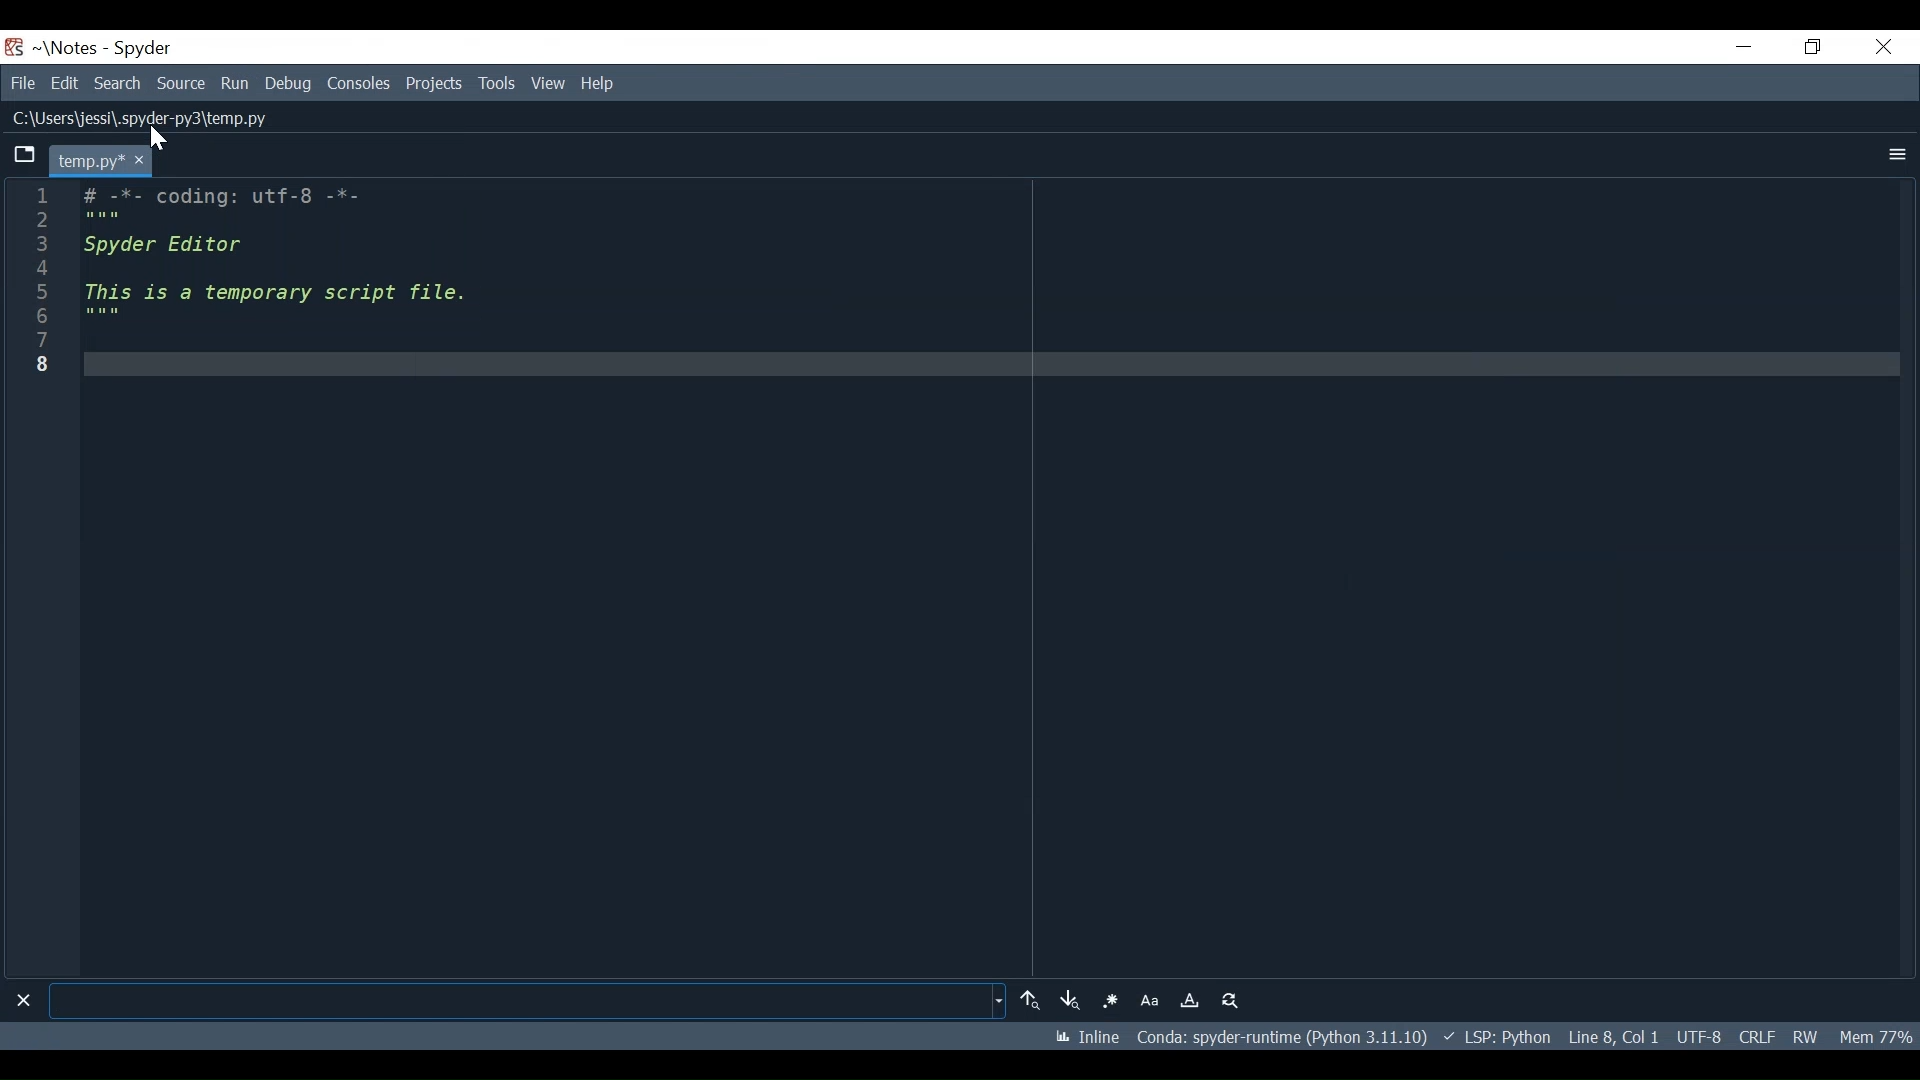  I want to click on Source, so click(179, 84).